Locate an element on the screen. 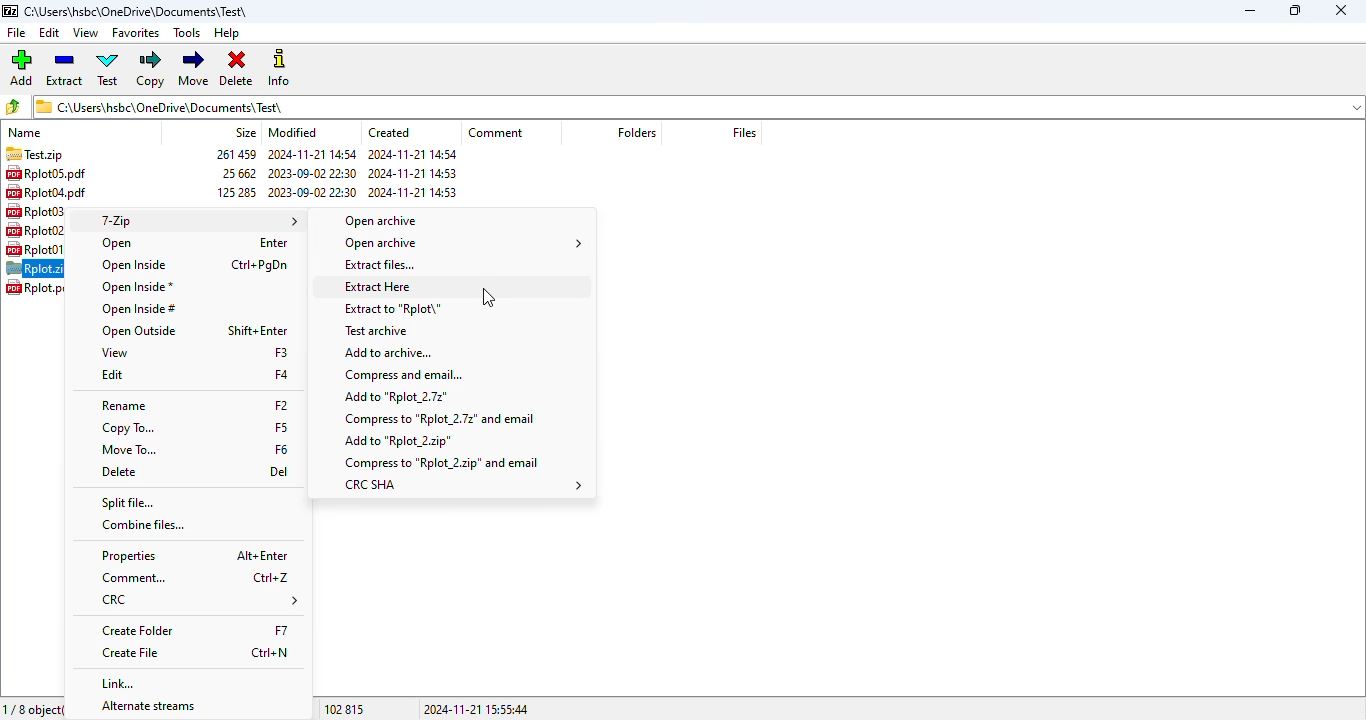 This screenshot has height=720, width=1366. cursor is located at coordinates (488, 298).